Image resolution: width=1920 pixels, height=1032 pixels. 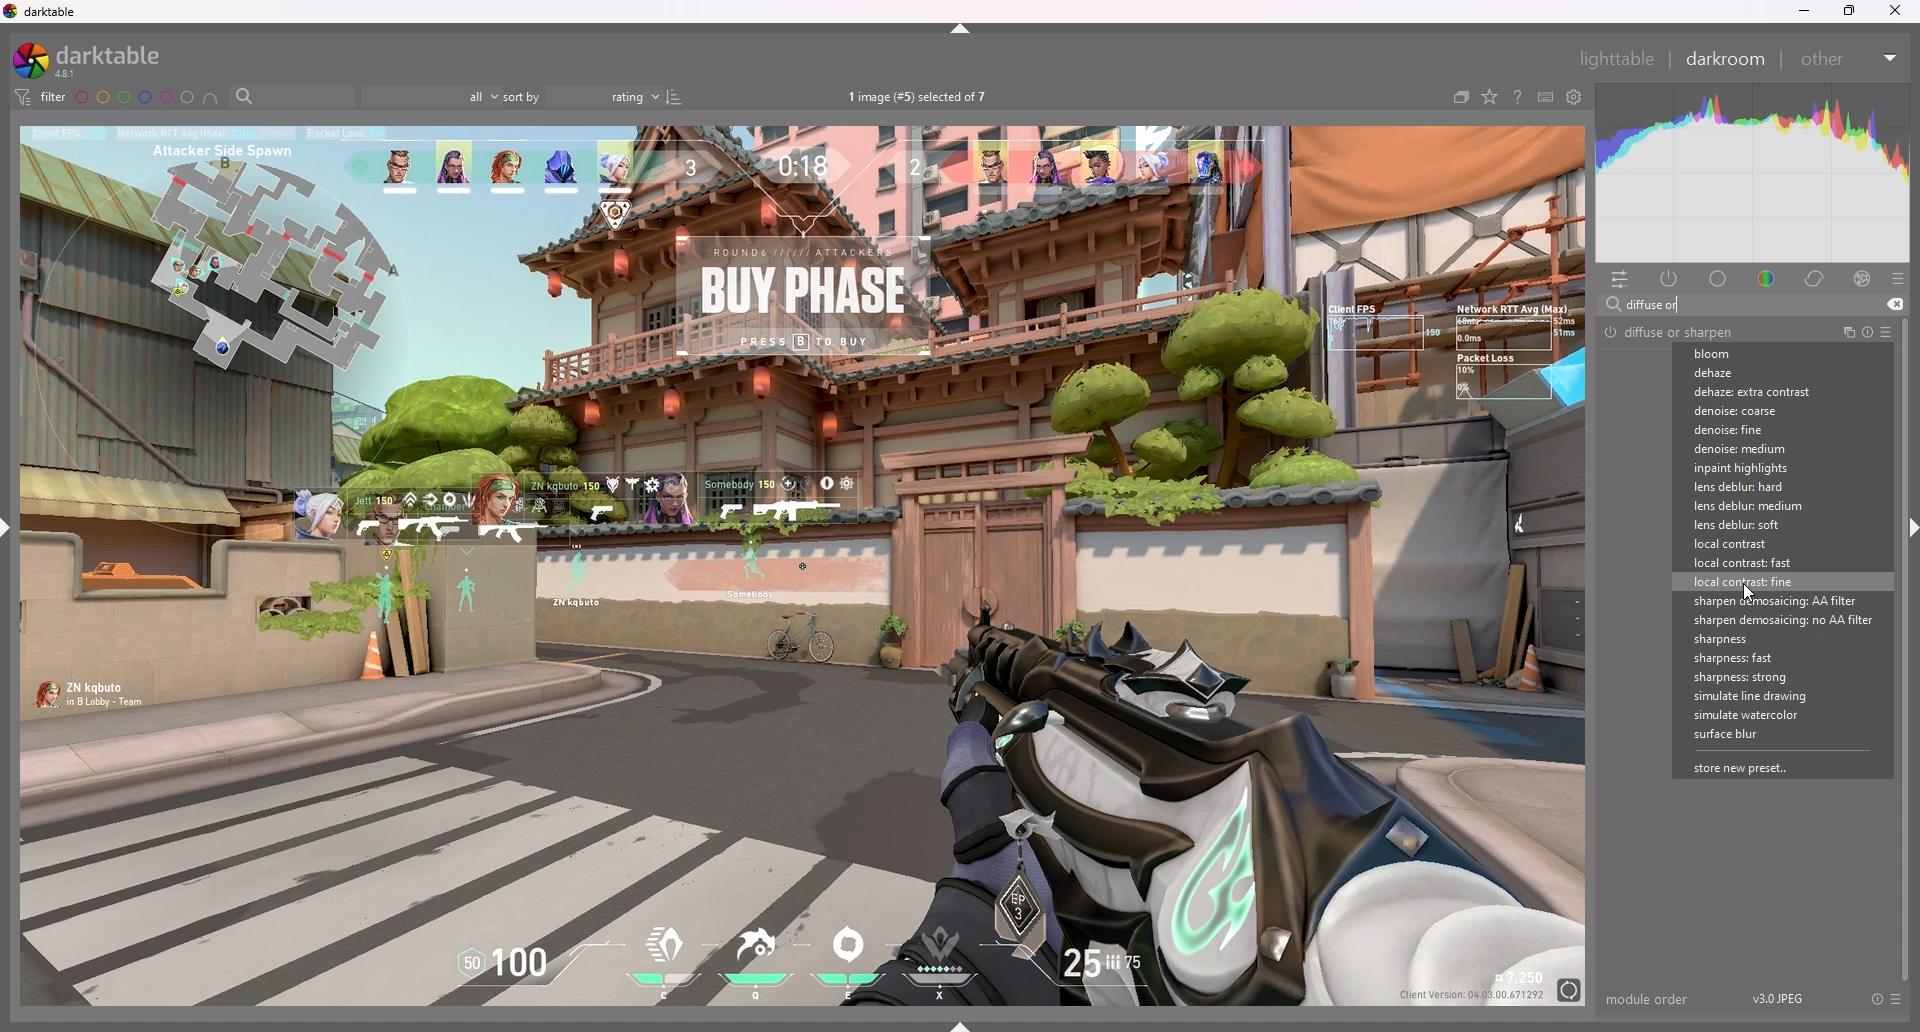 I want to click on store new preset, so click(x=1751, y=768).